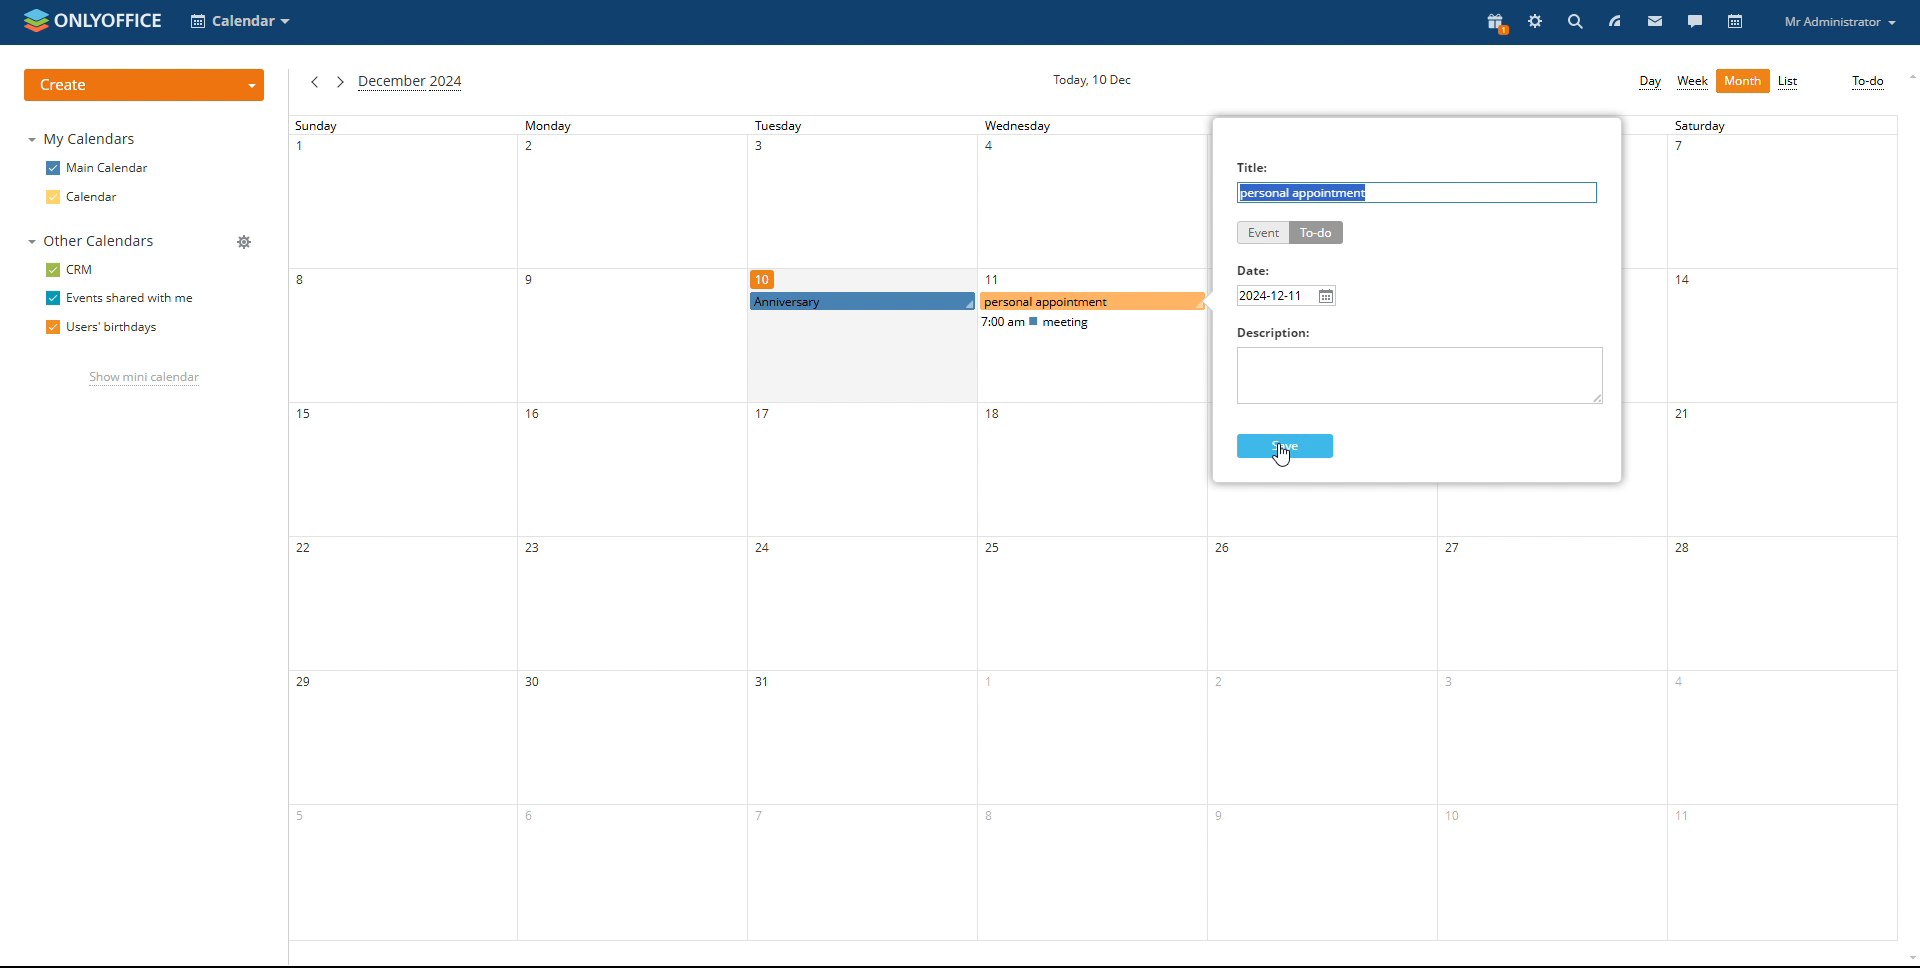 The height and width of the screenshot is (968, 1920). Describe the element at coordinates (80, 139) in the screenshot. I see `my calendars` at that location.